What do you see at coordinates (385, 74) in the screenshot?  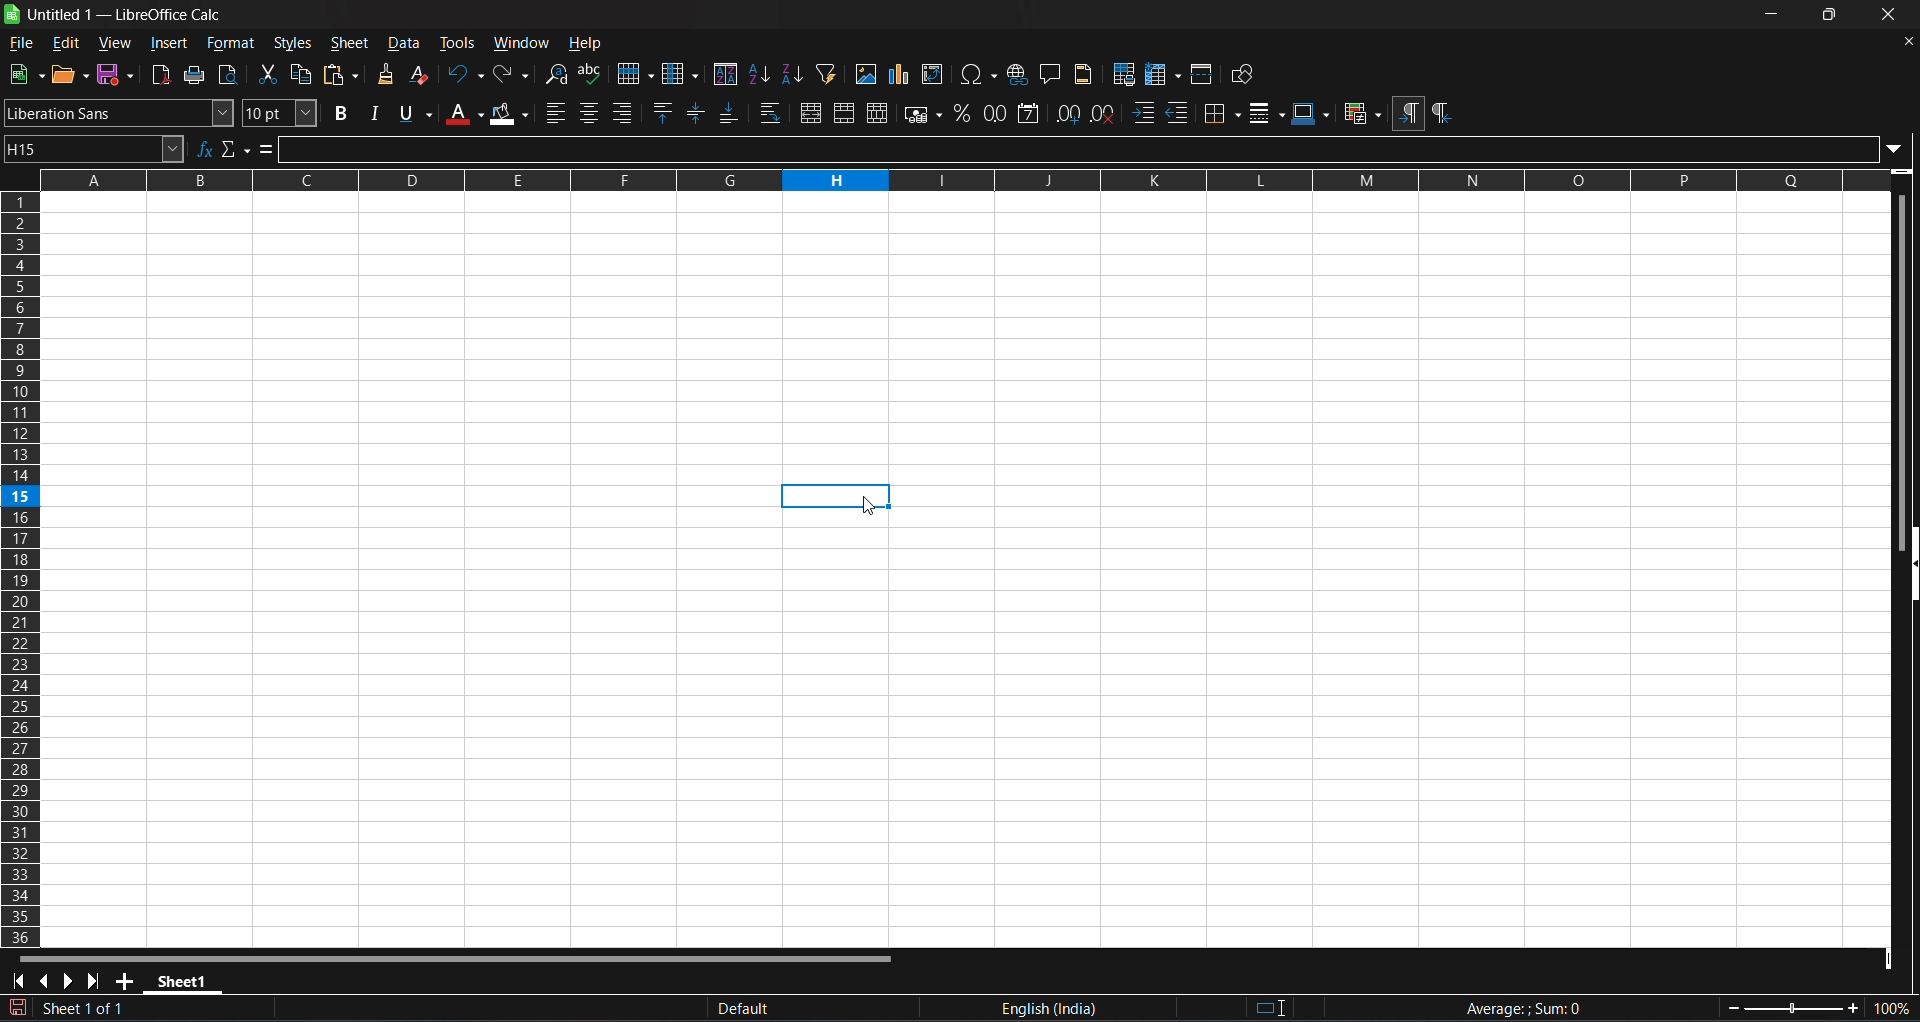 I see `clone formatting` at bounding box center [385, 74].